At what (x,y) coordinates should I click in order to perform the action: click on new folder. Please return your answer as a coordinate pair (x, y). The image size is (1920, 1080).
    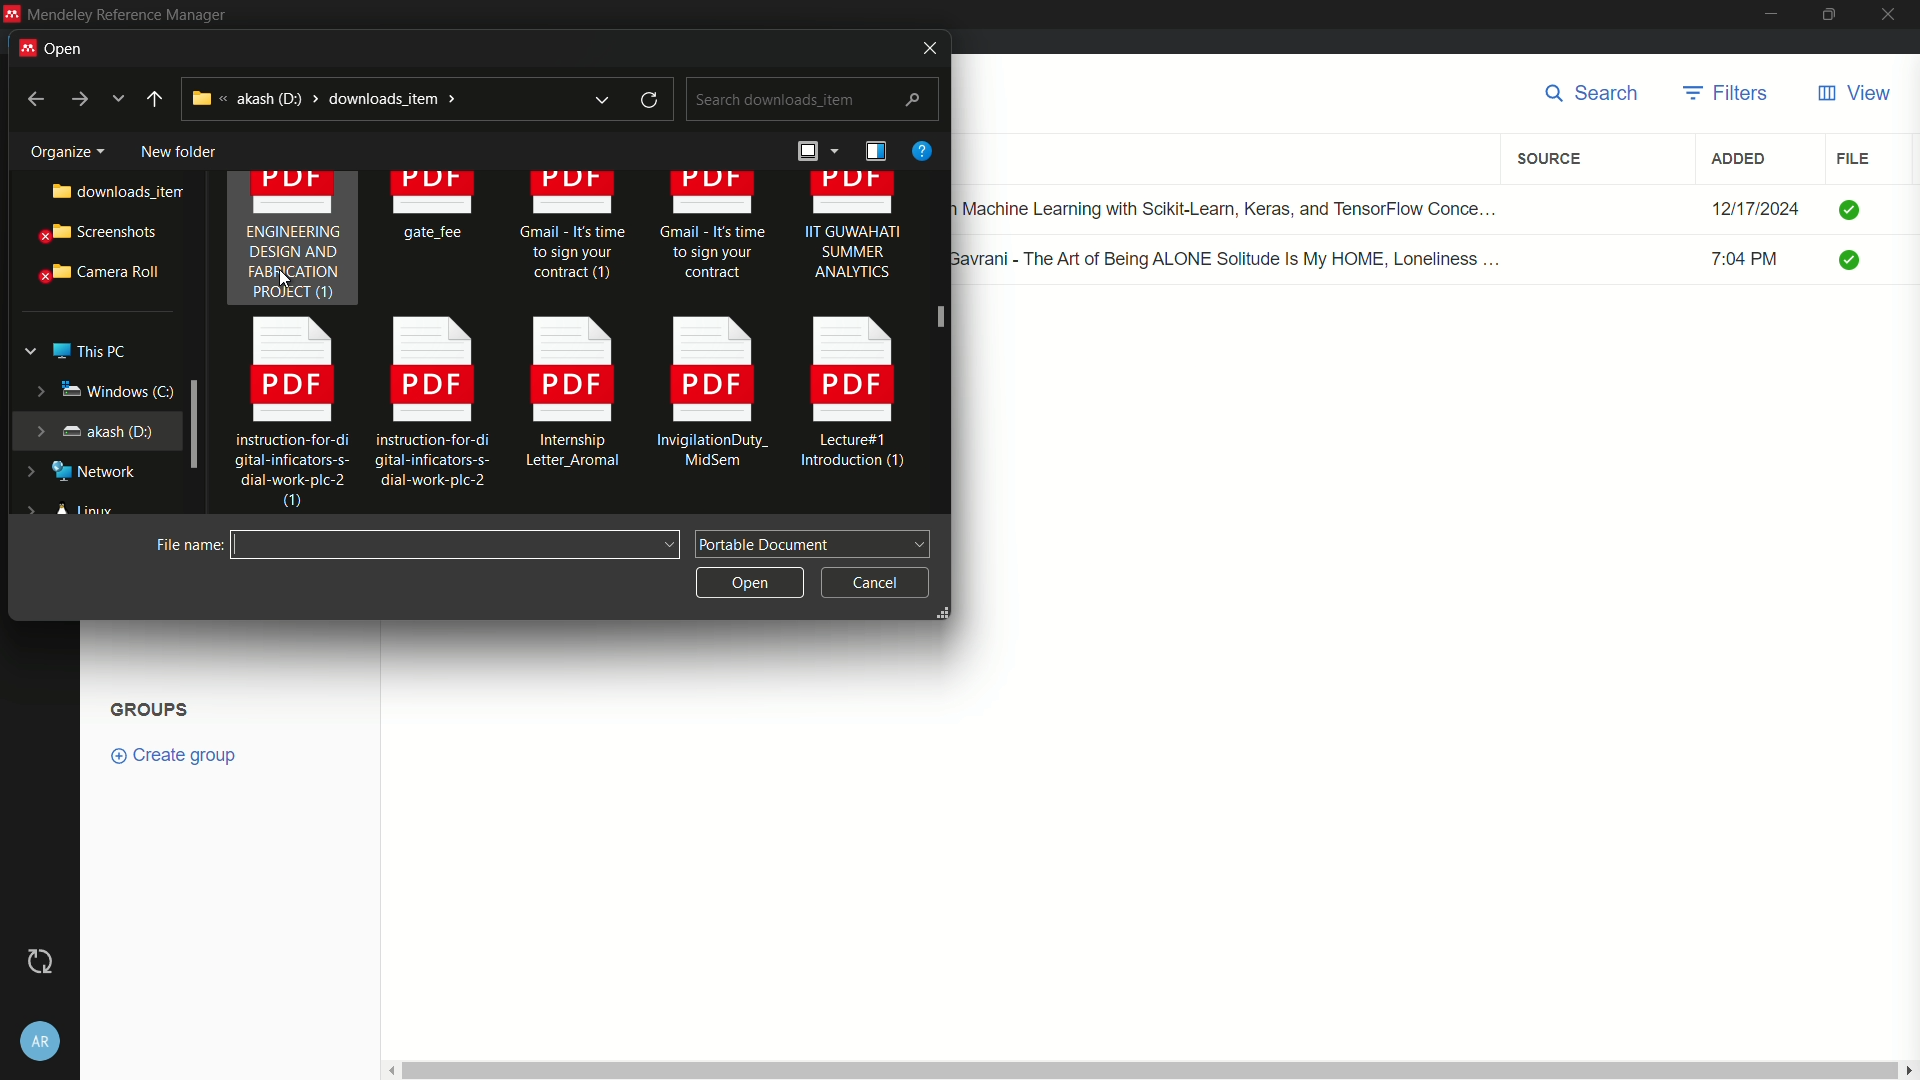
    Looking at the image, I should click on (177, 147).